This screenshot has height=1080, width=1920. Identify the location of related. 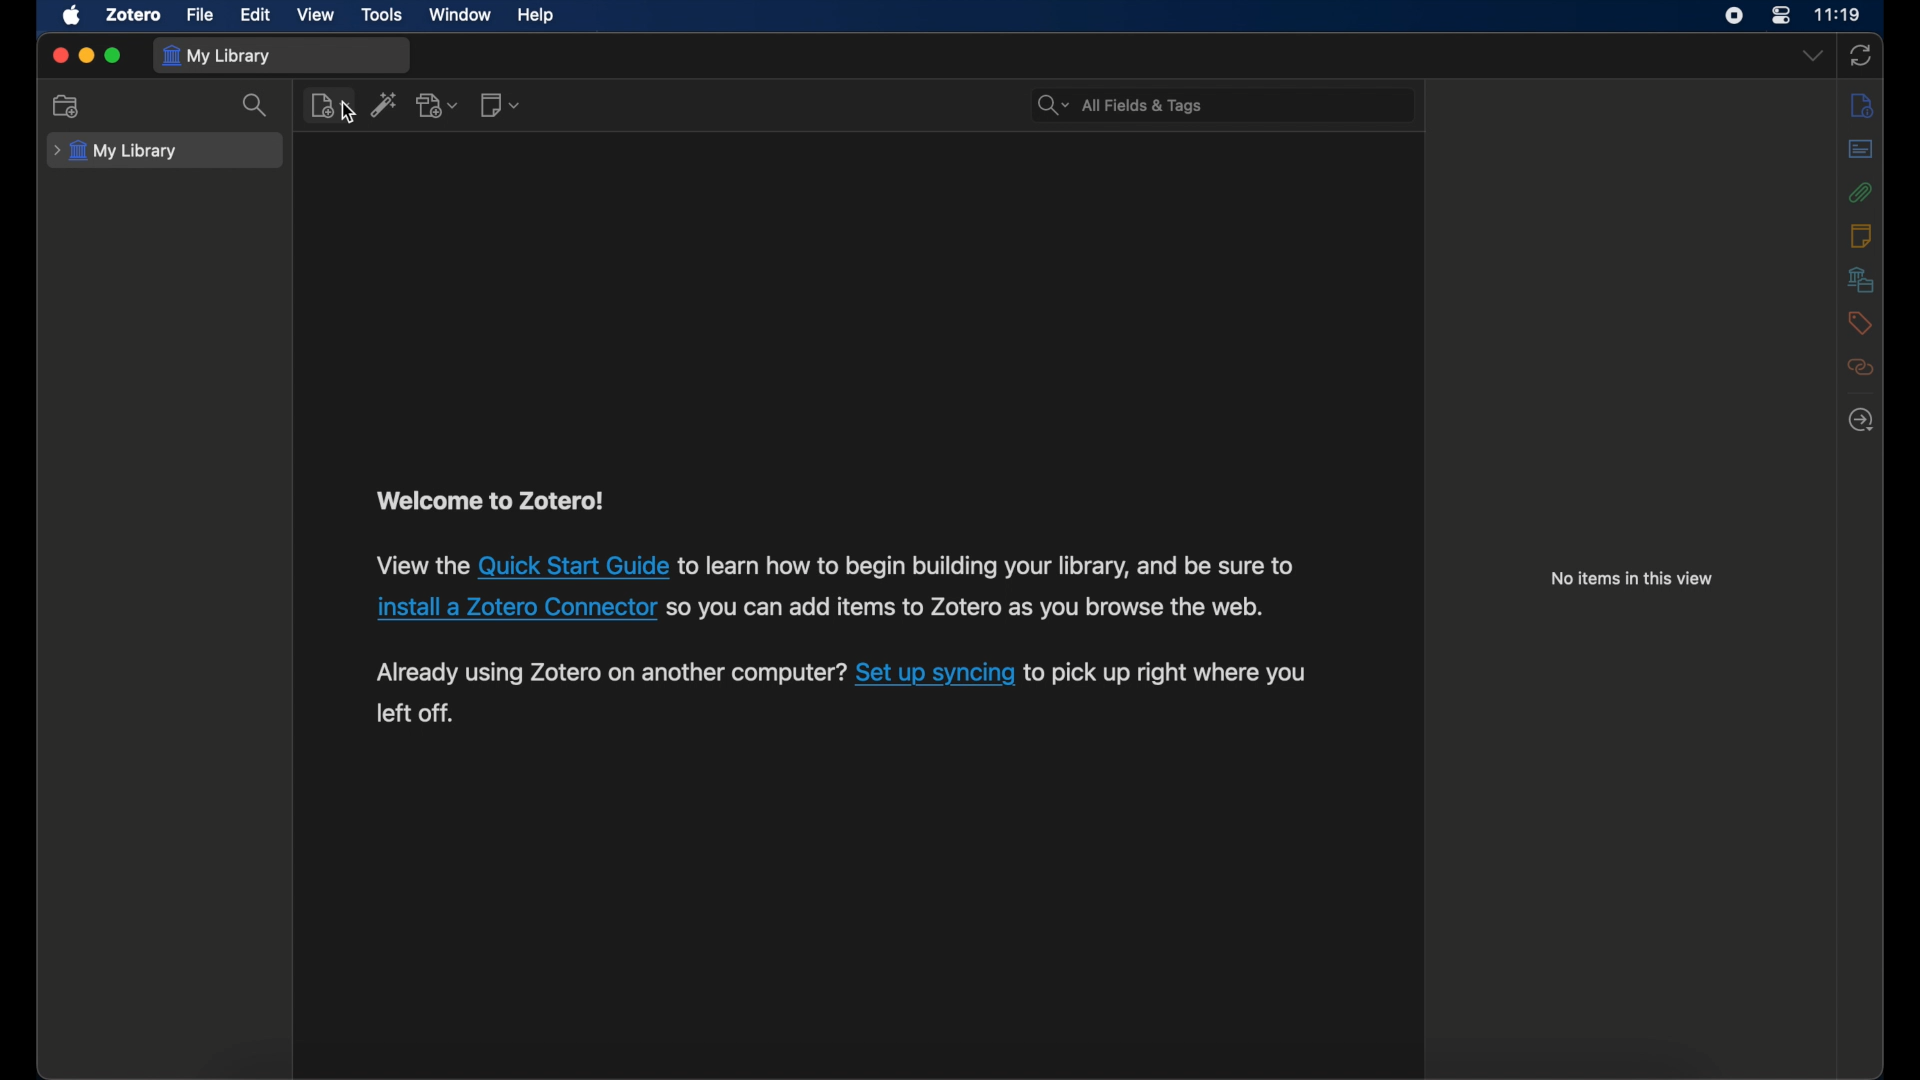
(1860, 367).